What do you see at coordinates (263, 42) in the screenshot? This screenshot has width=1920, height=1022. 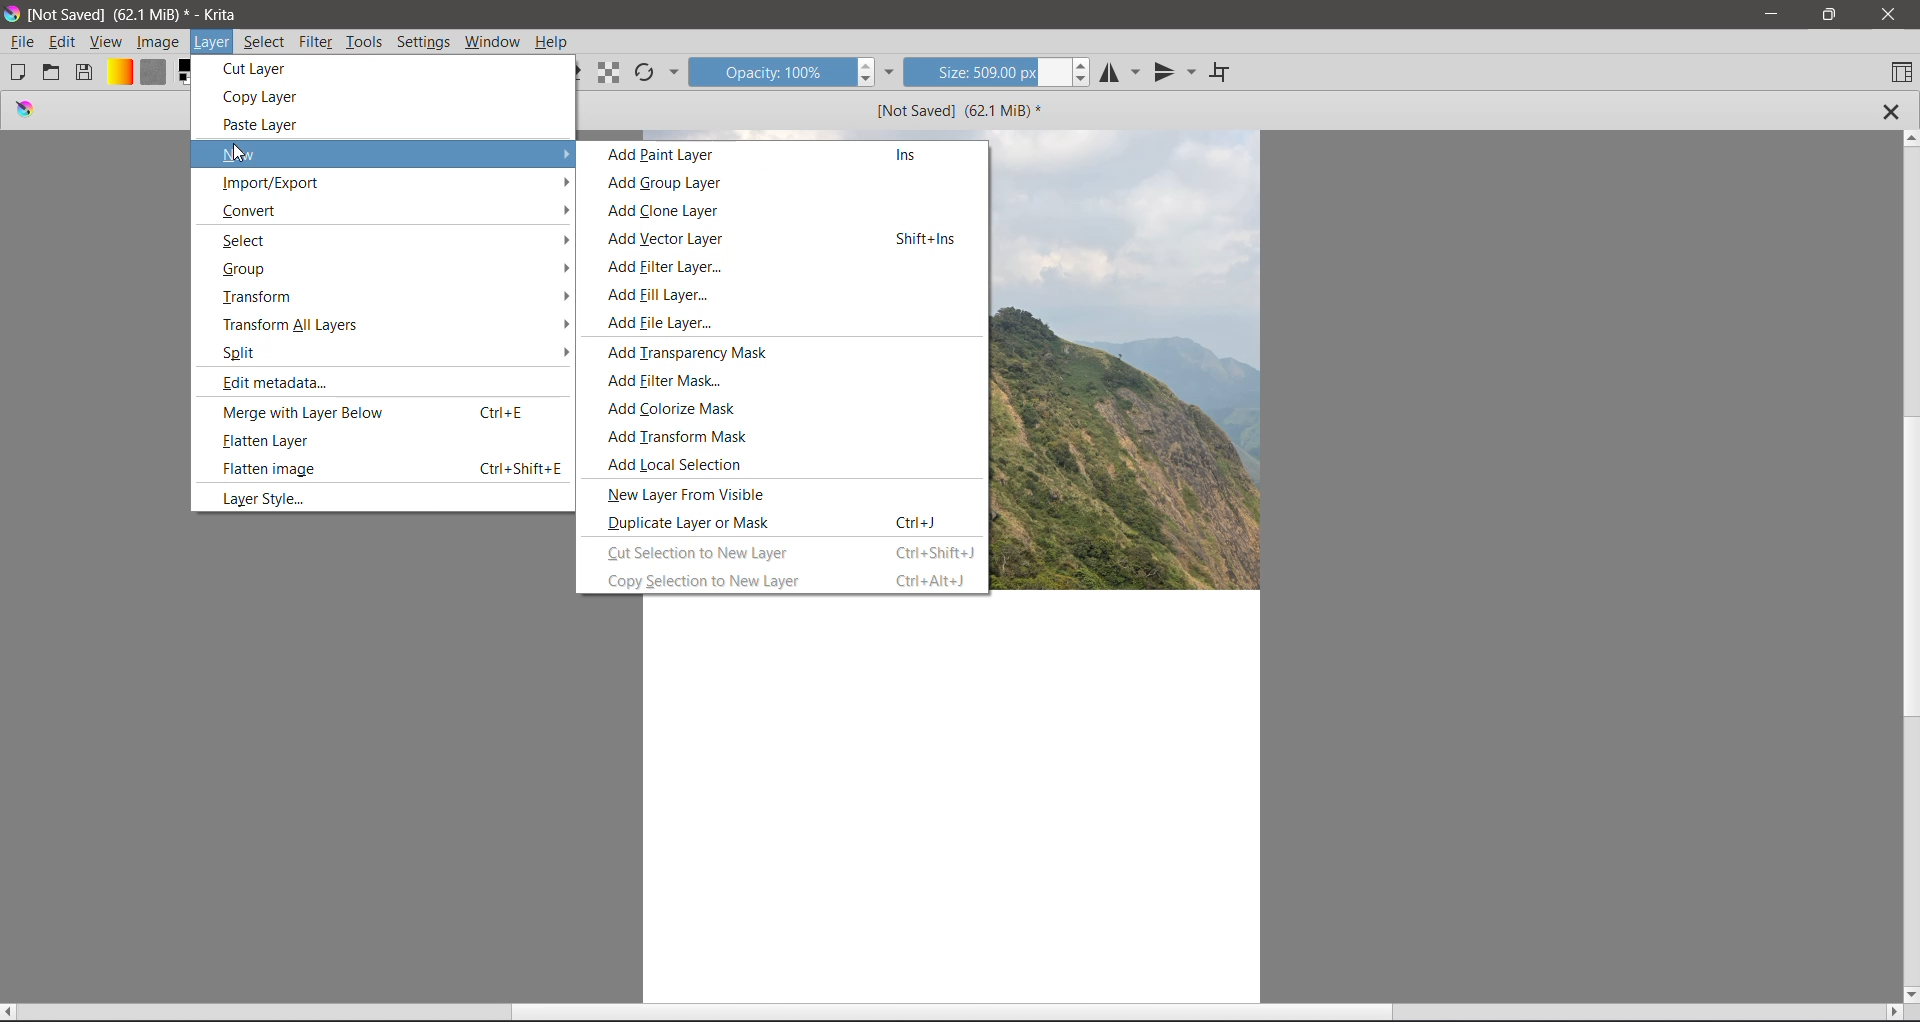 I see `Select` at bounding box center [263, 42].